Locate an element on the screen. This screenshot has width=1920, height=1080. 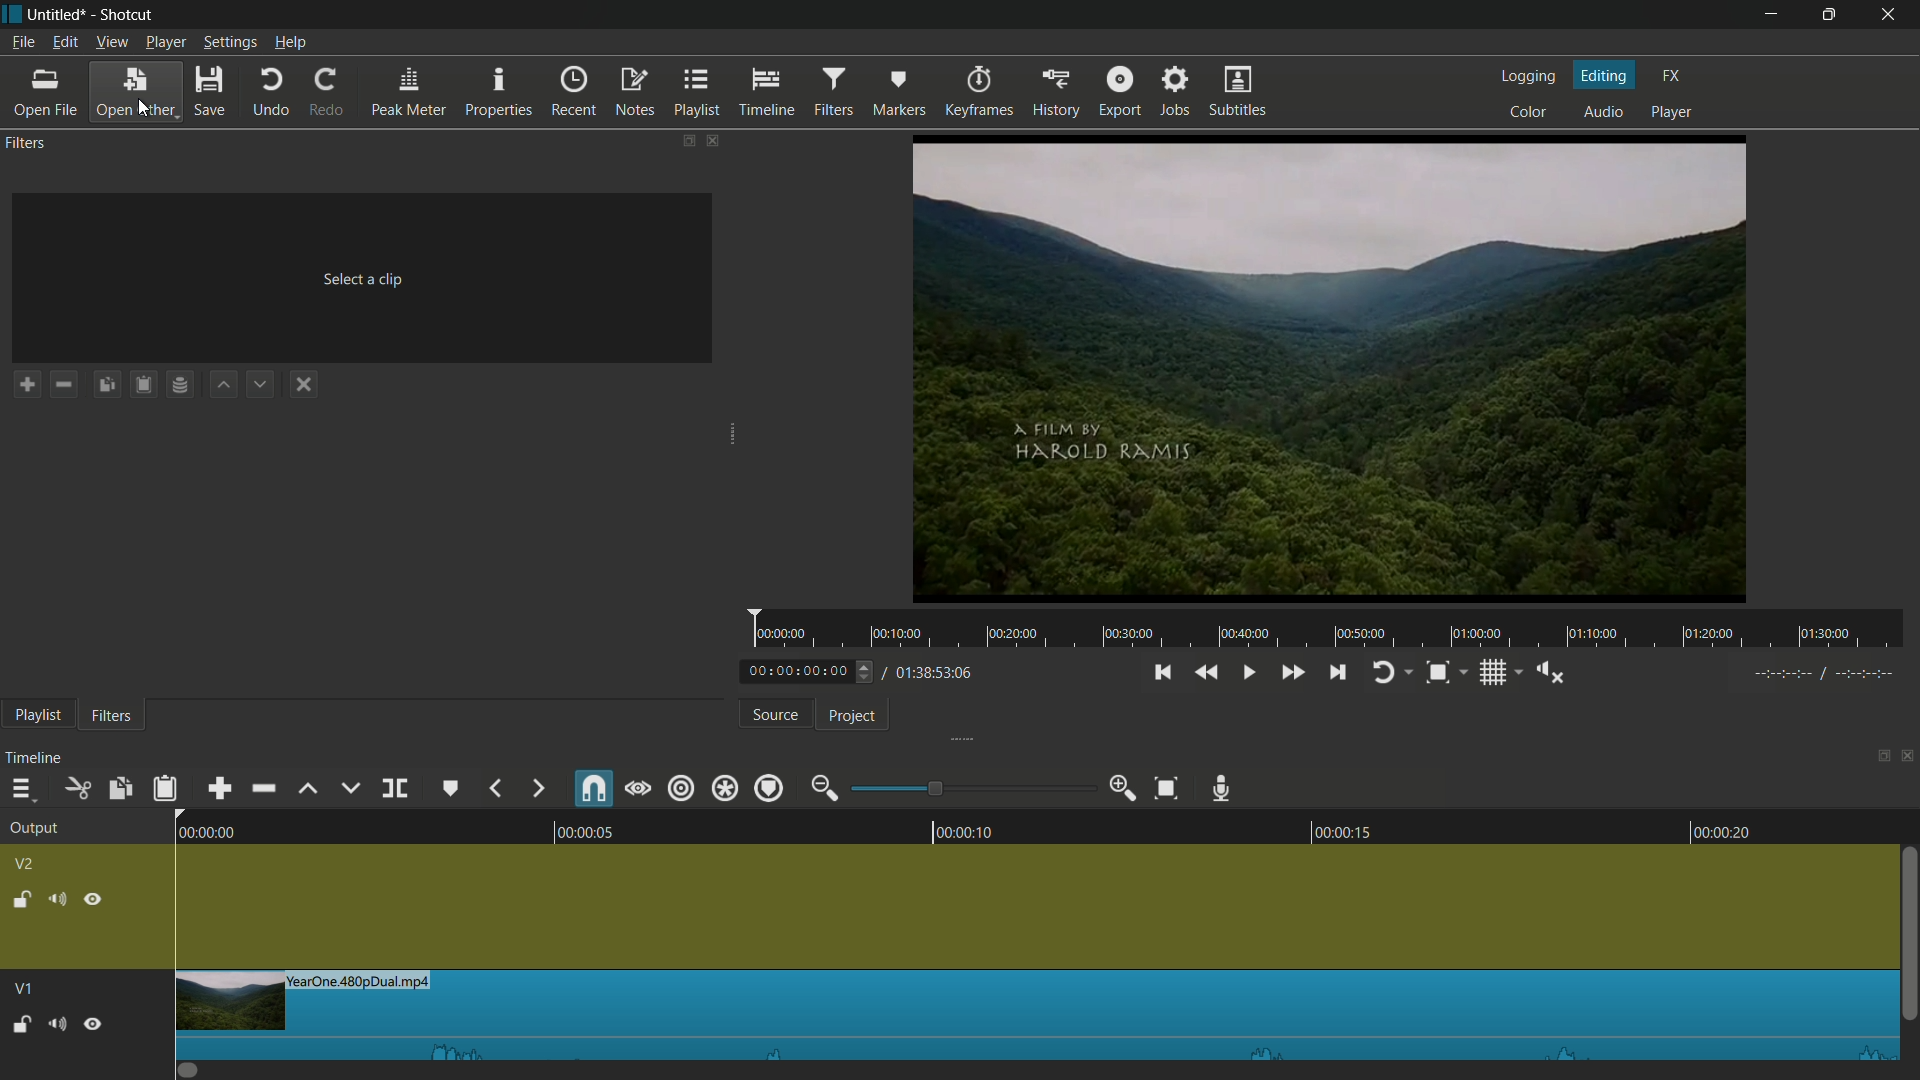
open other is located at coordinates (133, 93).